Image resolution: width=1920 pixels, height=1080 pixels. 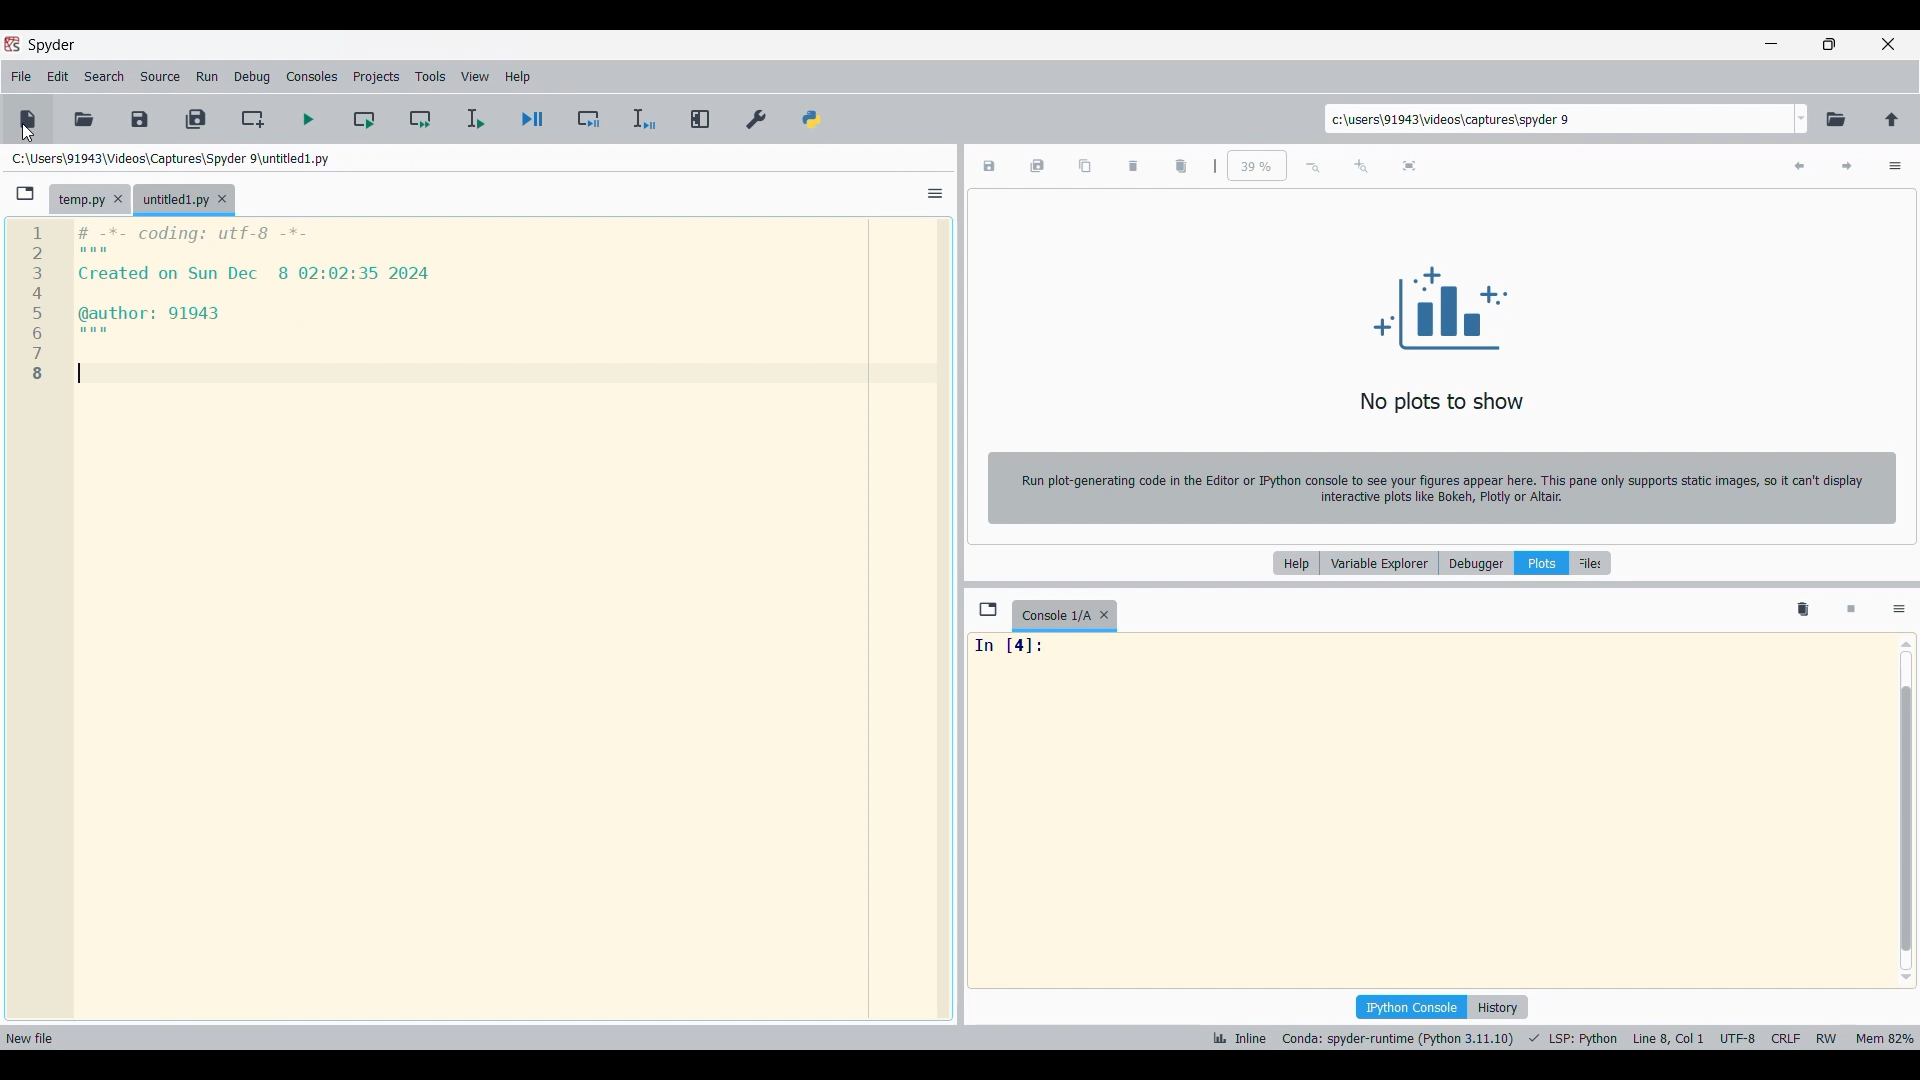 I want to click on Options, so click(x=935, y=194).